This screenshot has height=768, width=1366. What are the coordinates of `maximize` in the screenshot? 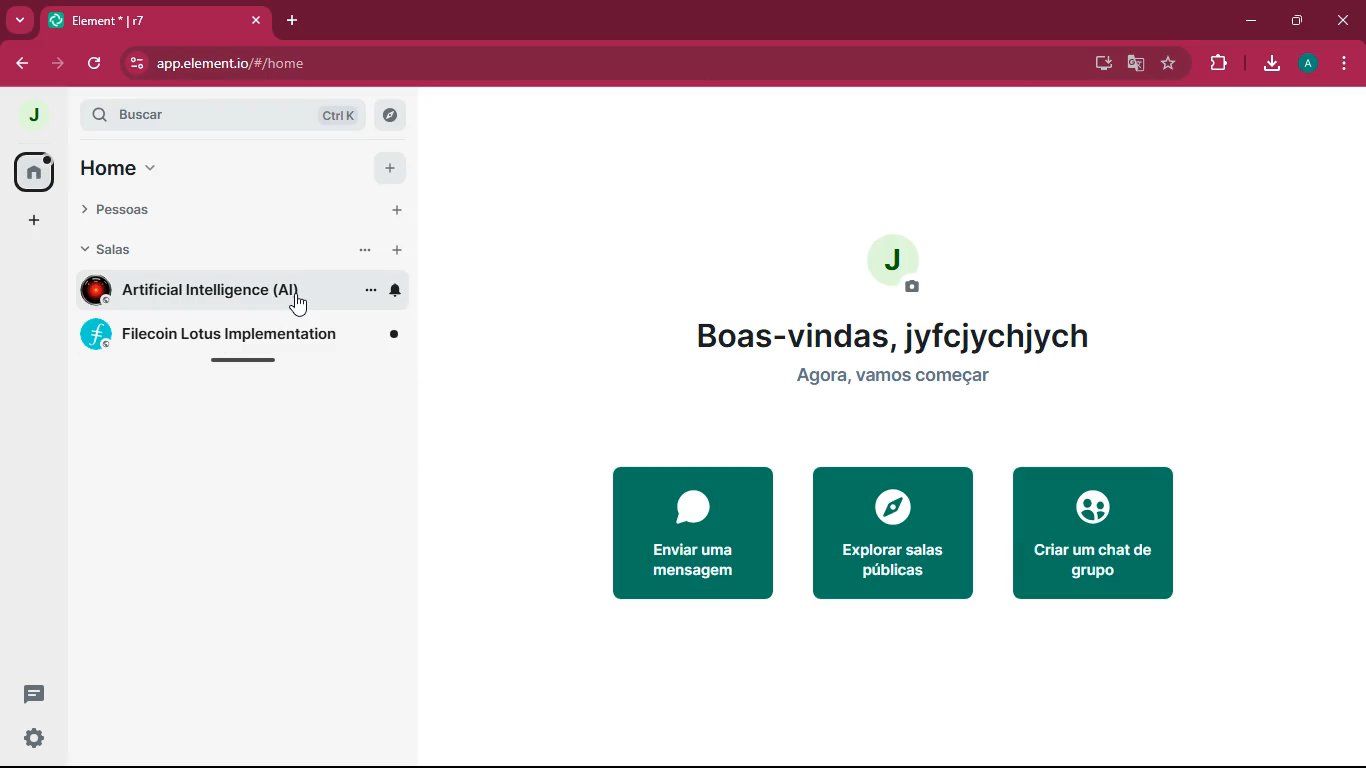 It's located at (1293, 21).